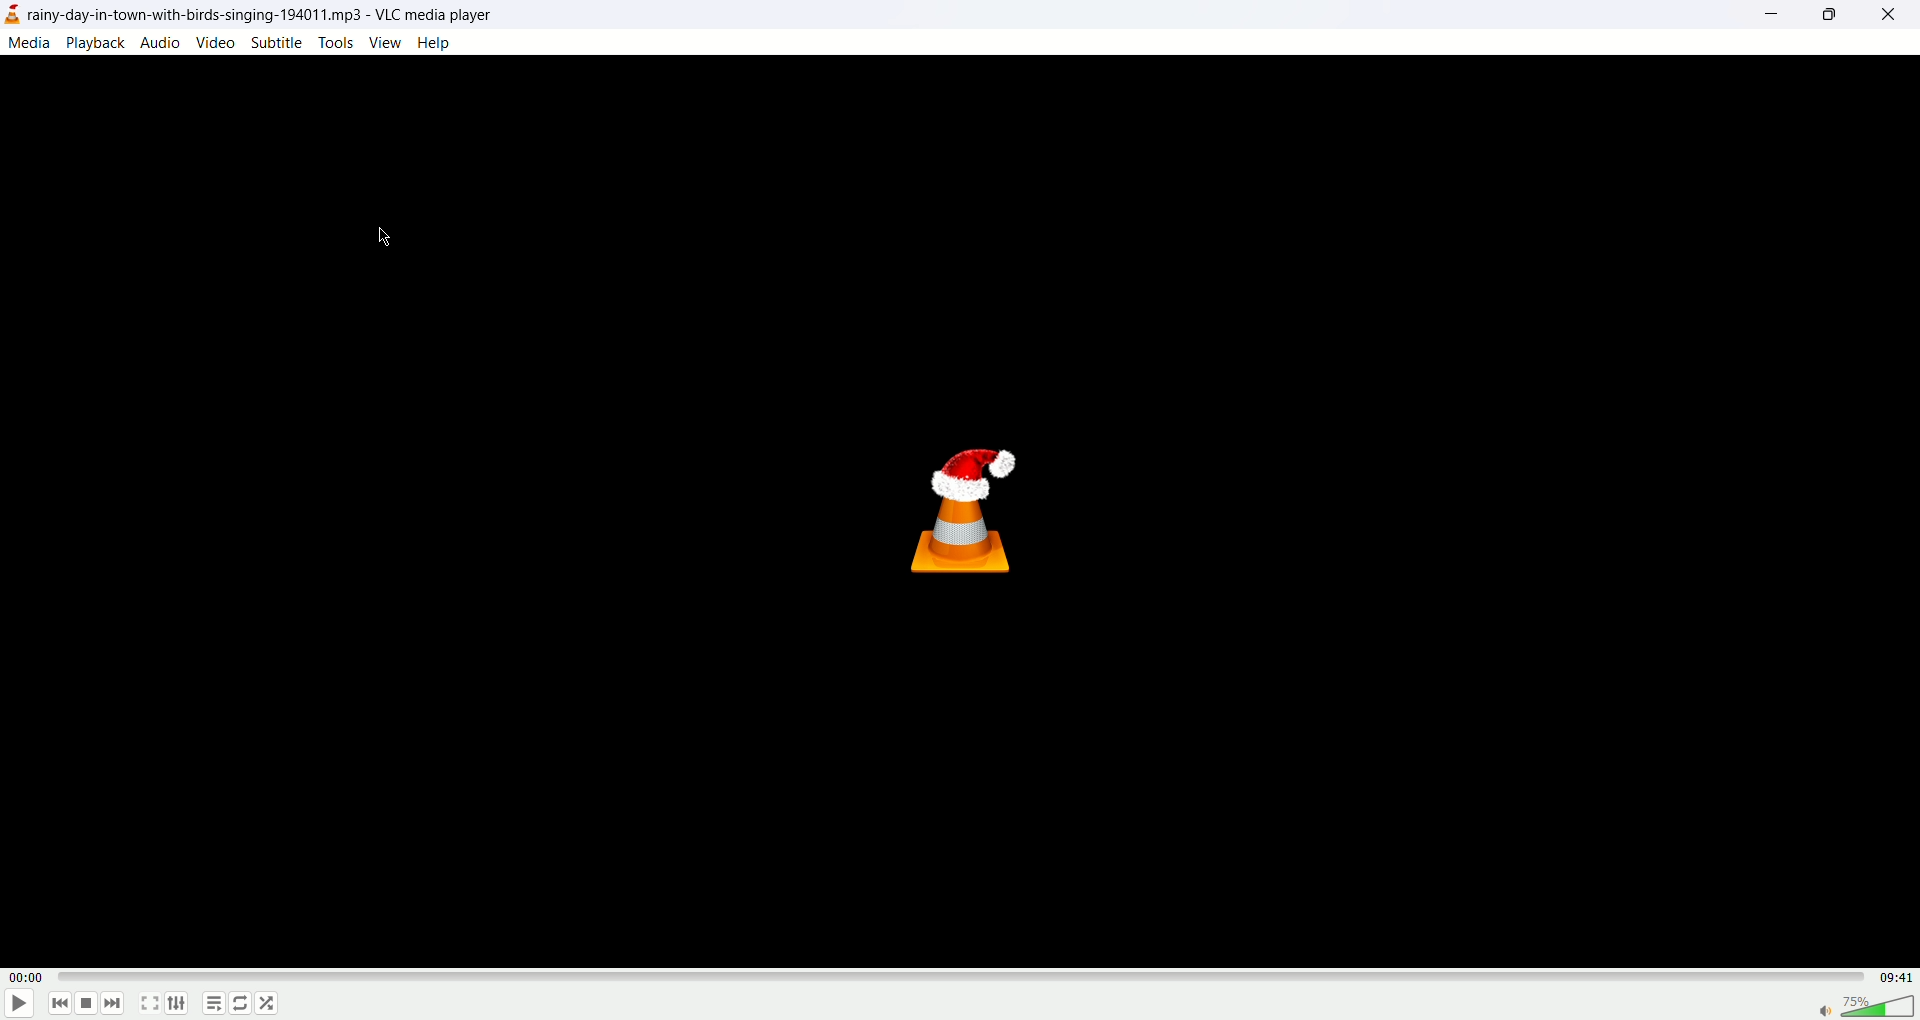 The height and width of the screenshot is (1020, 1920). Describe the element at coordinates (269, 1003) in the screenshot. I see `shuffle` at that location.